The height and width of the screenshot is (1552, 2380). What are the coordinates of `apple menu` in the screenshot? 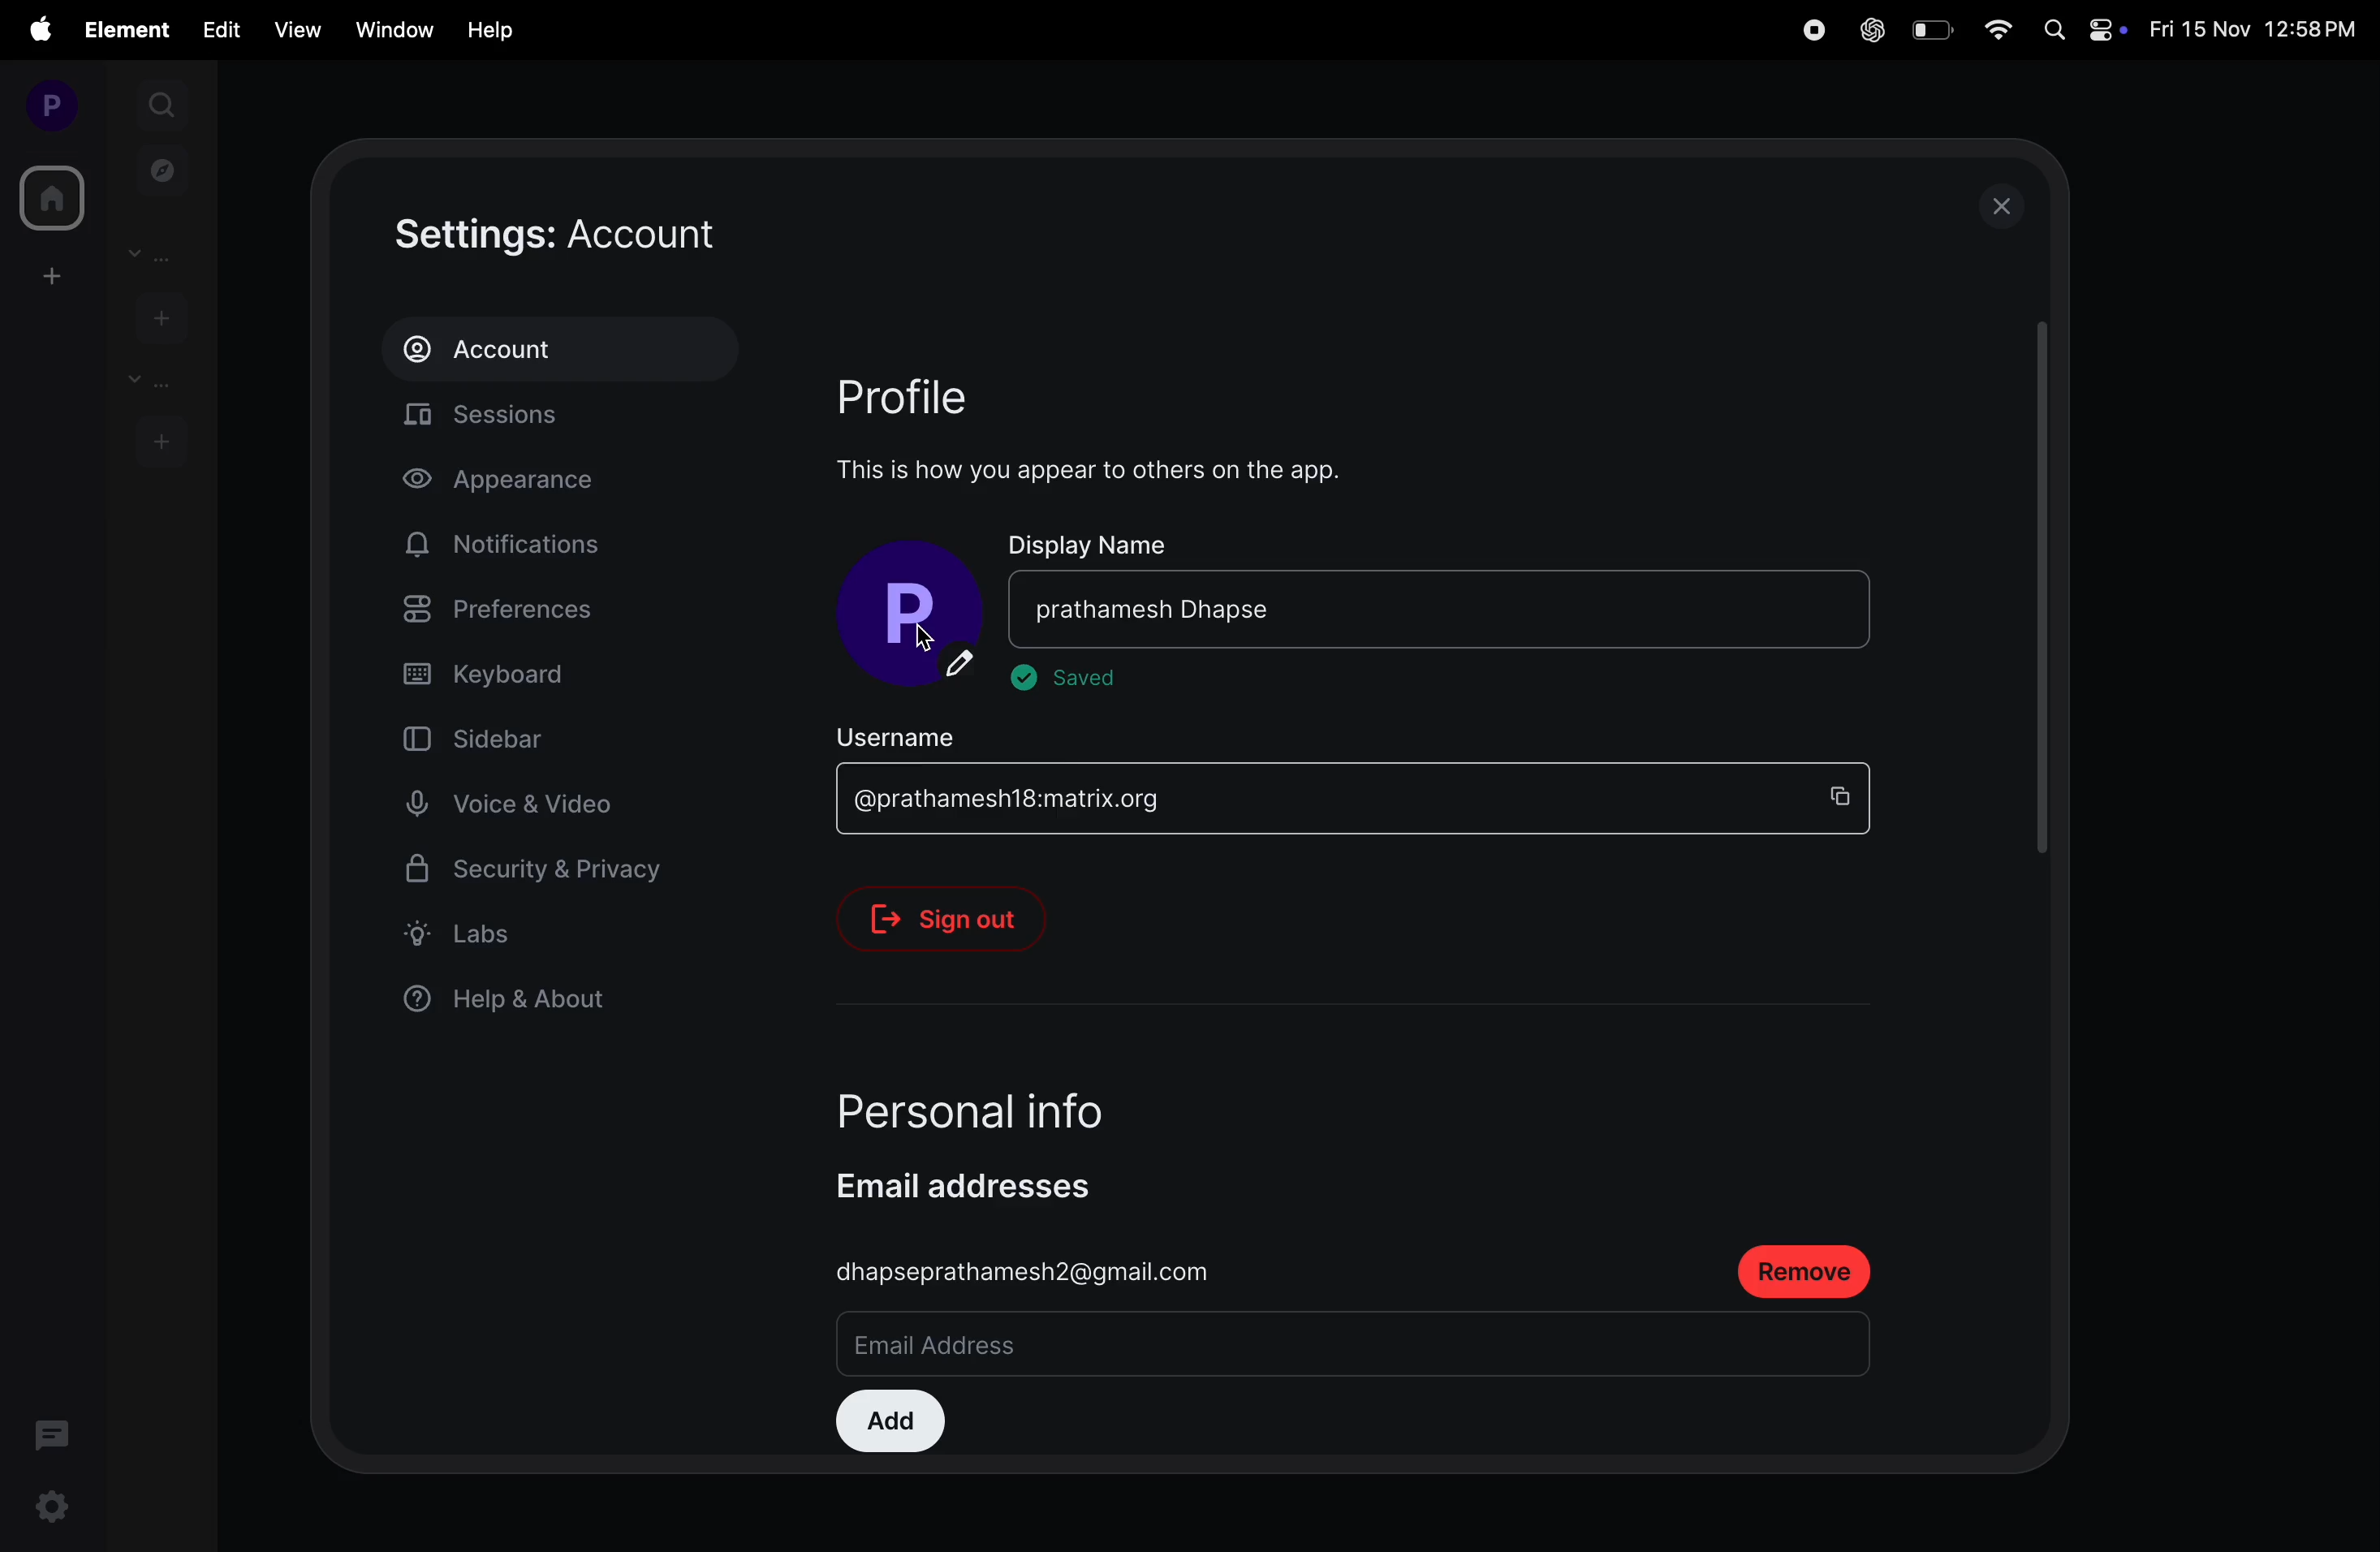 It's located at (38, 29).